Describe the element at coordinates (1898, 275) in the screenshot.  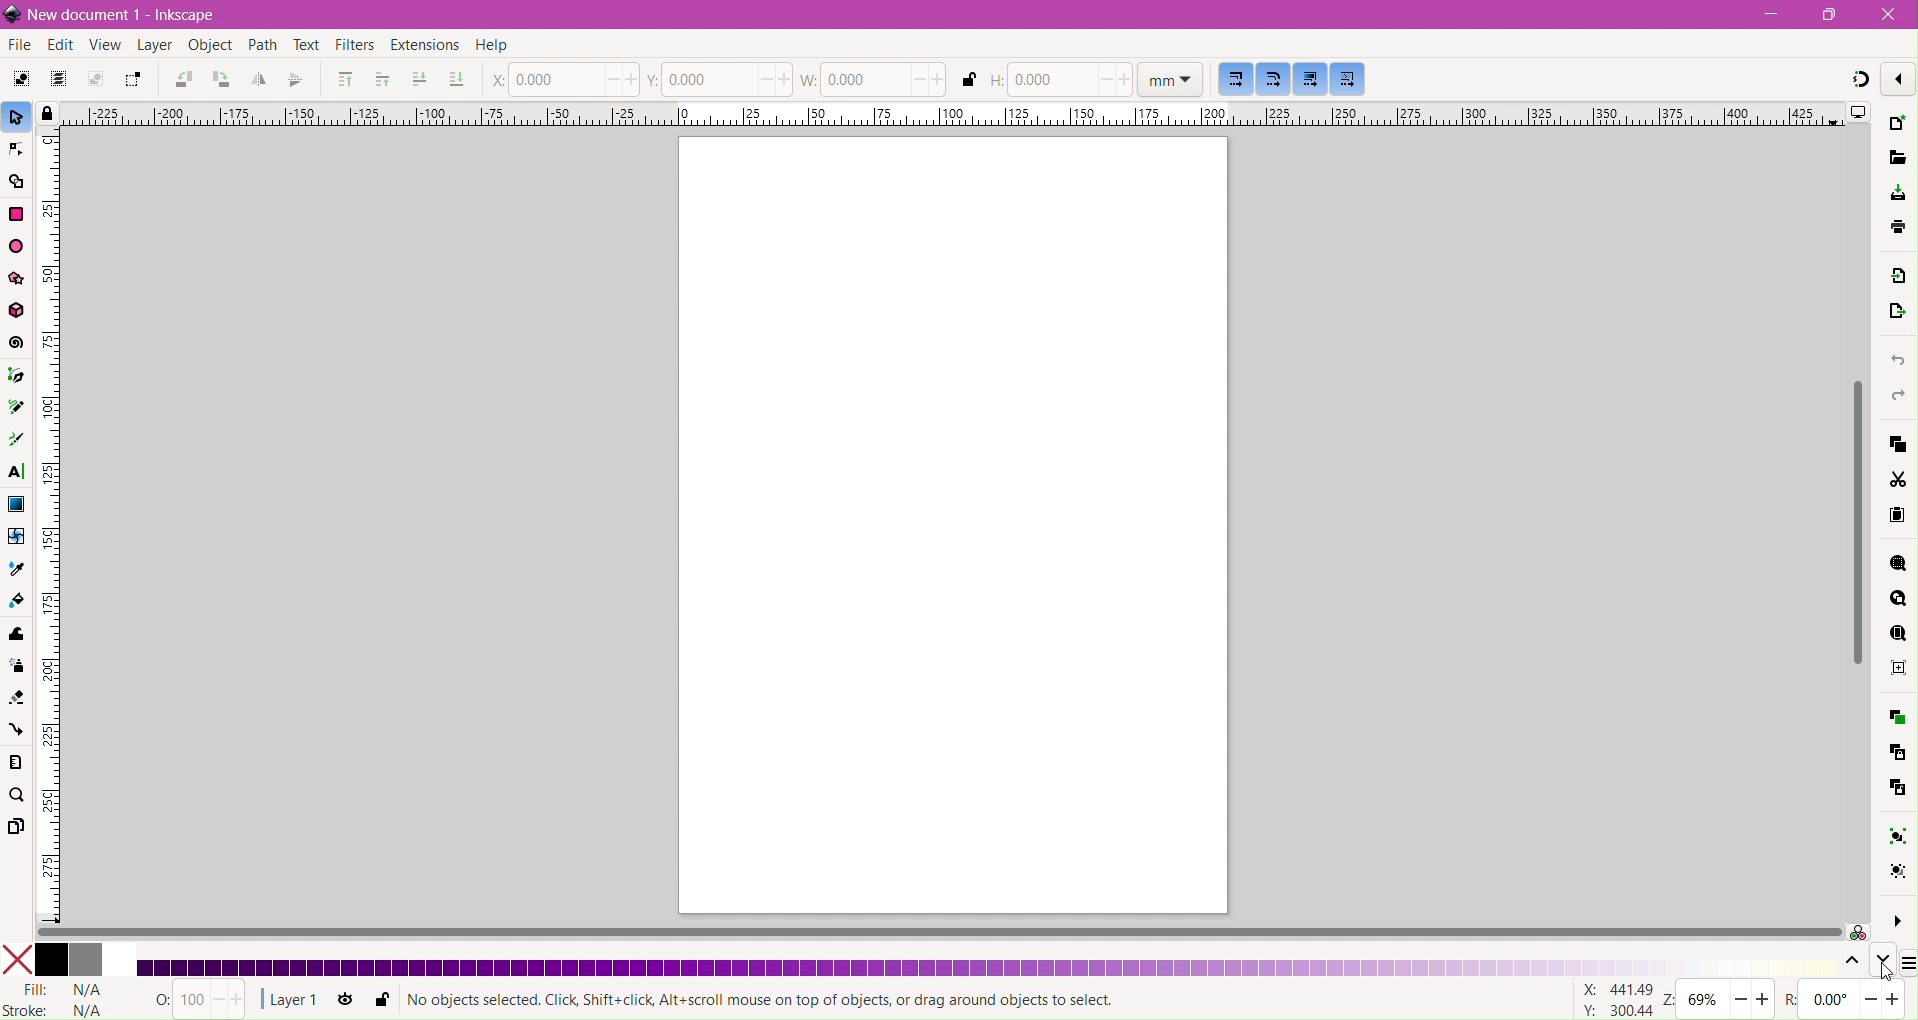
I see `Import` at that location.